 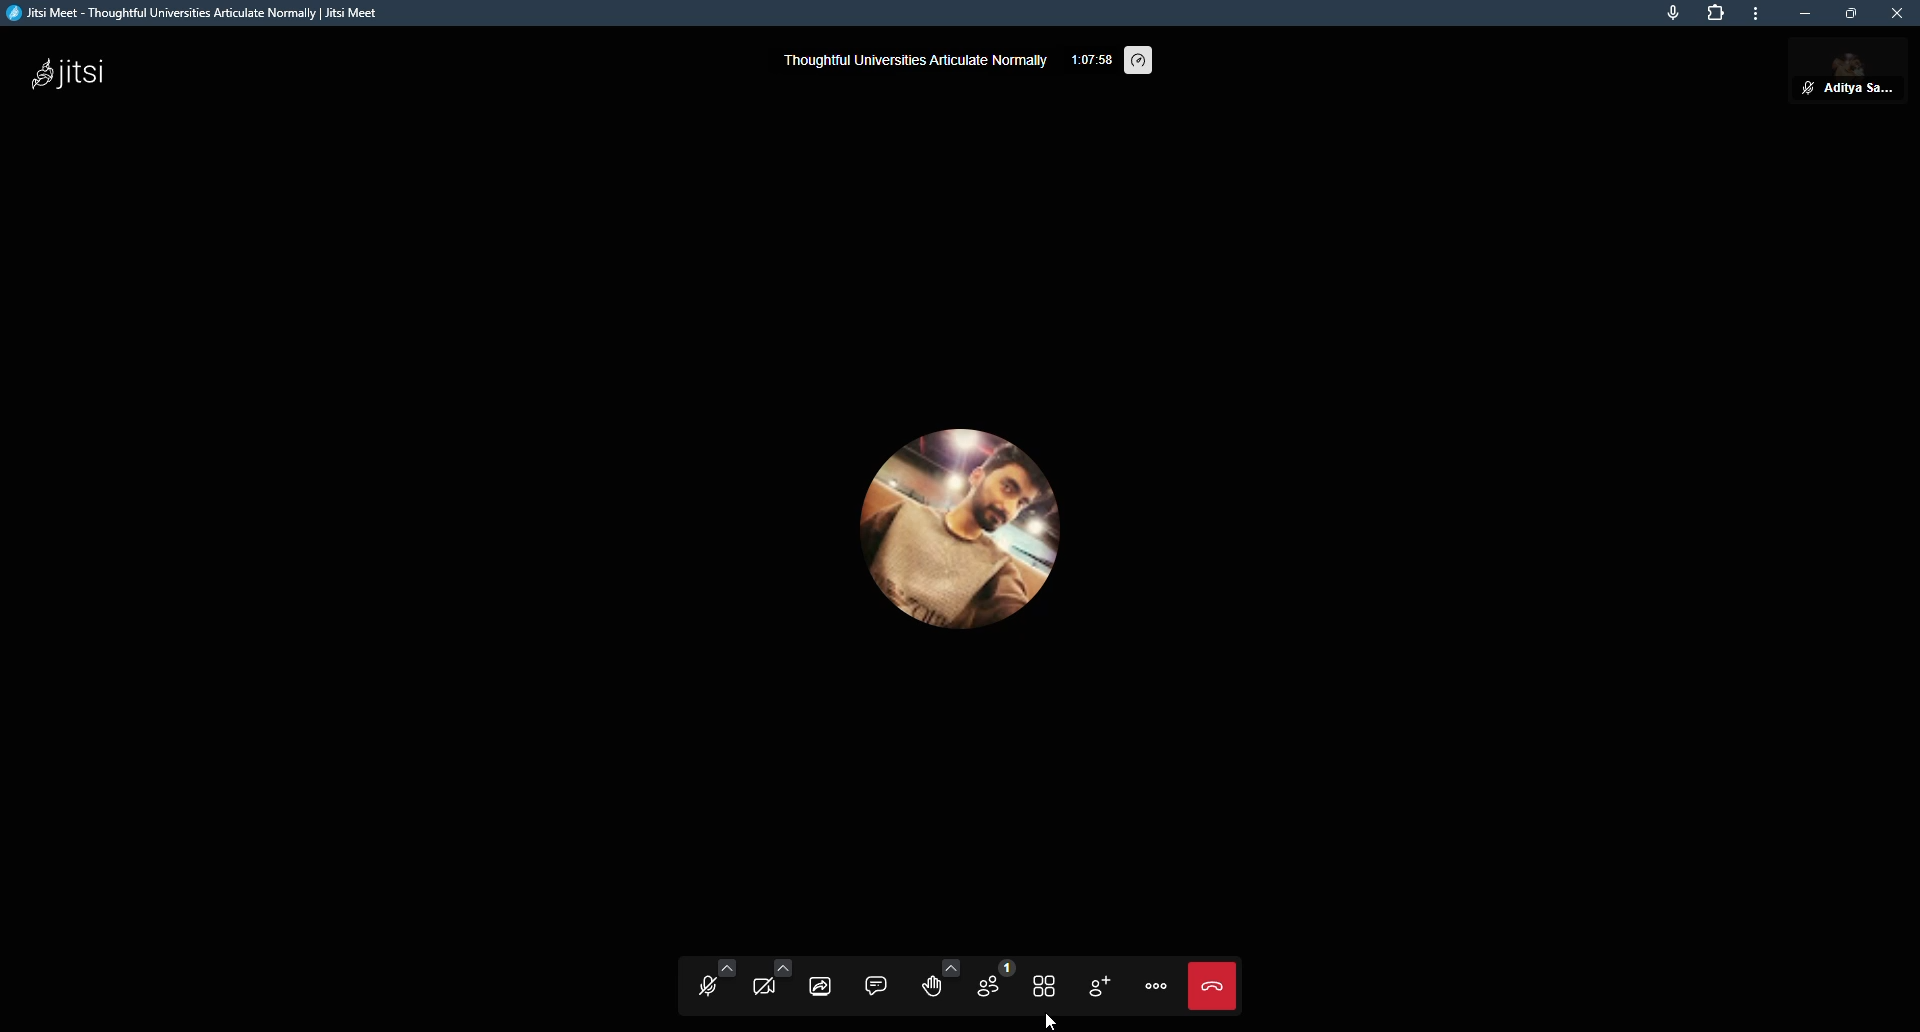 I want to click on maximize, so click(x=1852, y=13).